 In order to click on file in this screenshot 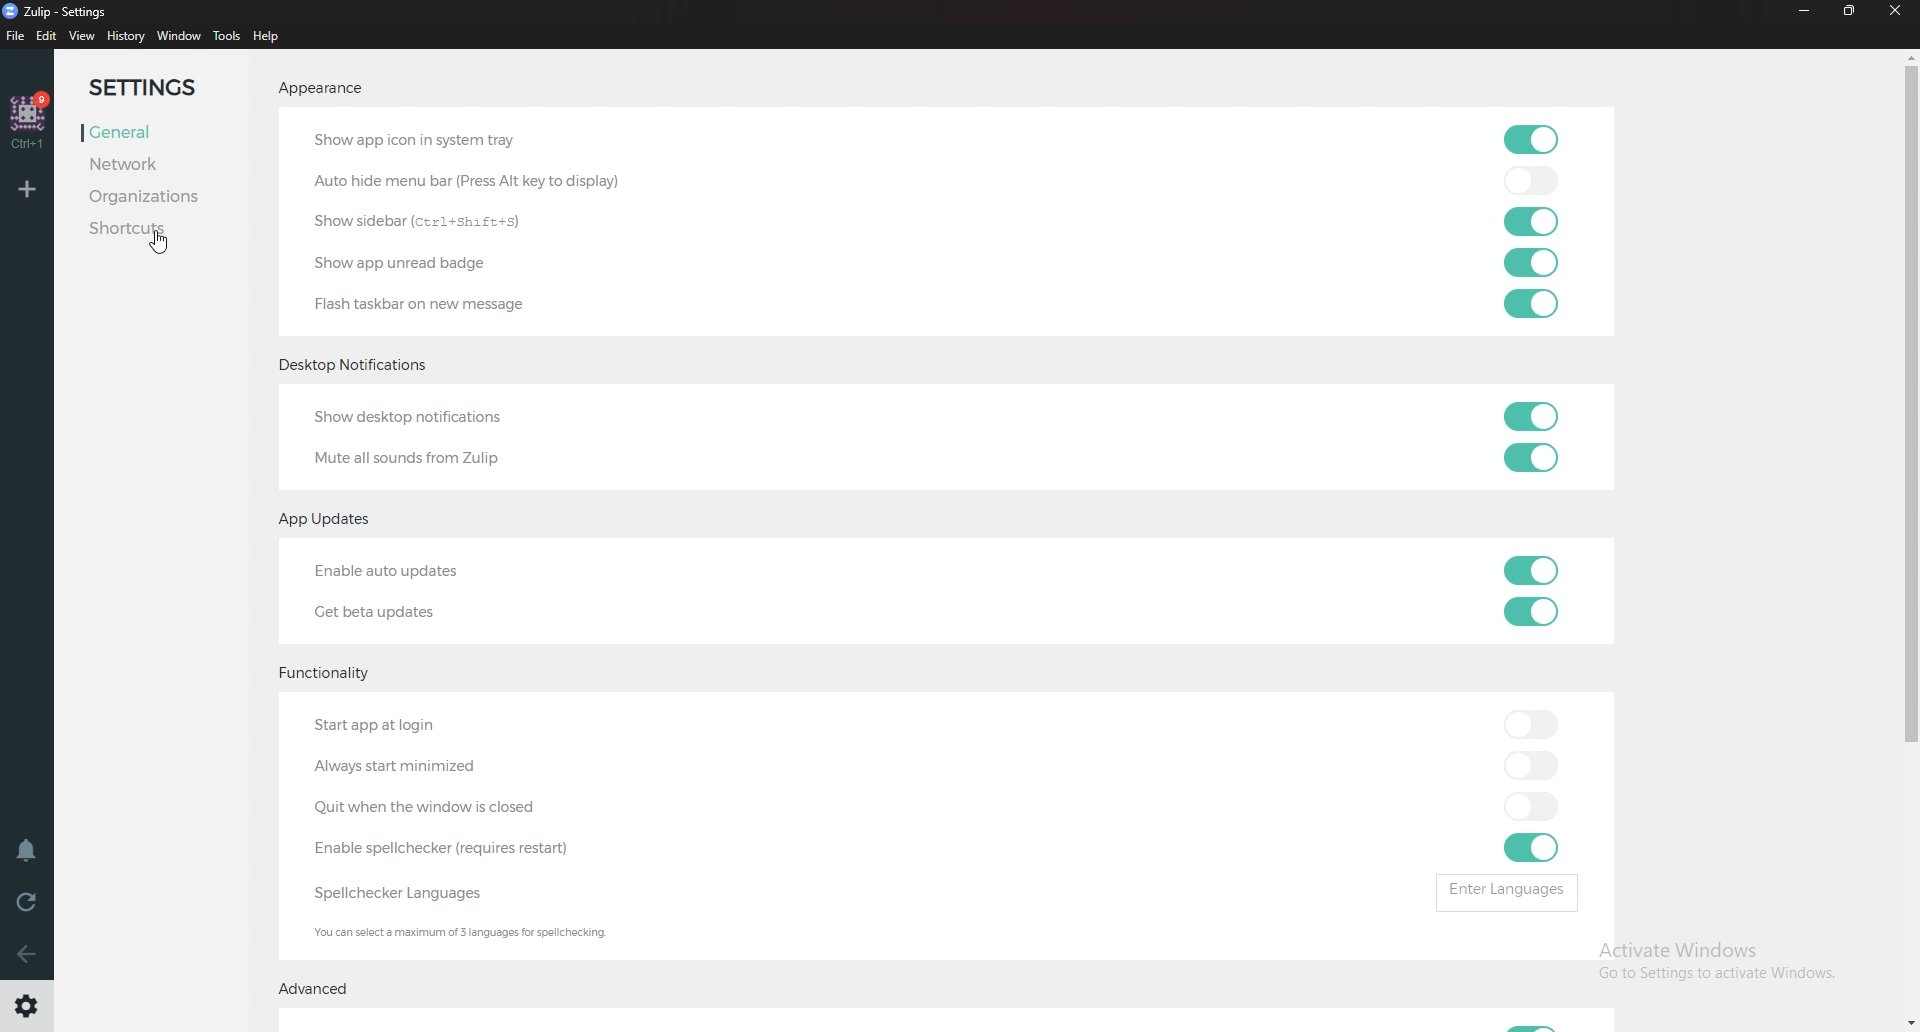, I will do `click(16, 38)`.